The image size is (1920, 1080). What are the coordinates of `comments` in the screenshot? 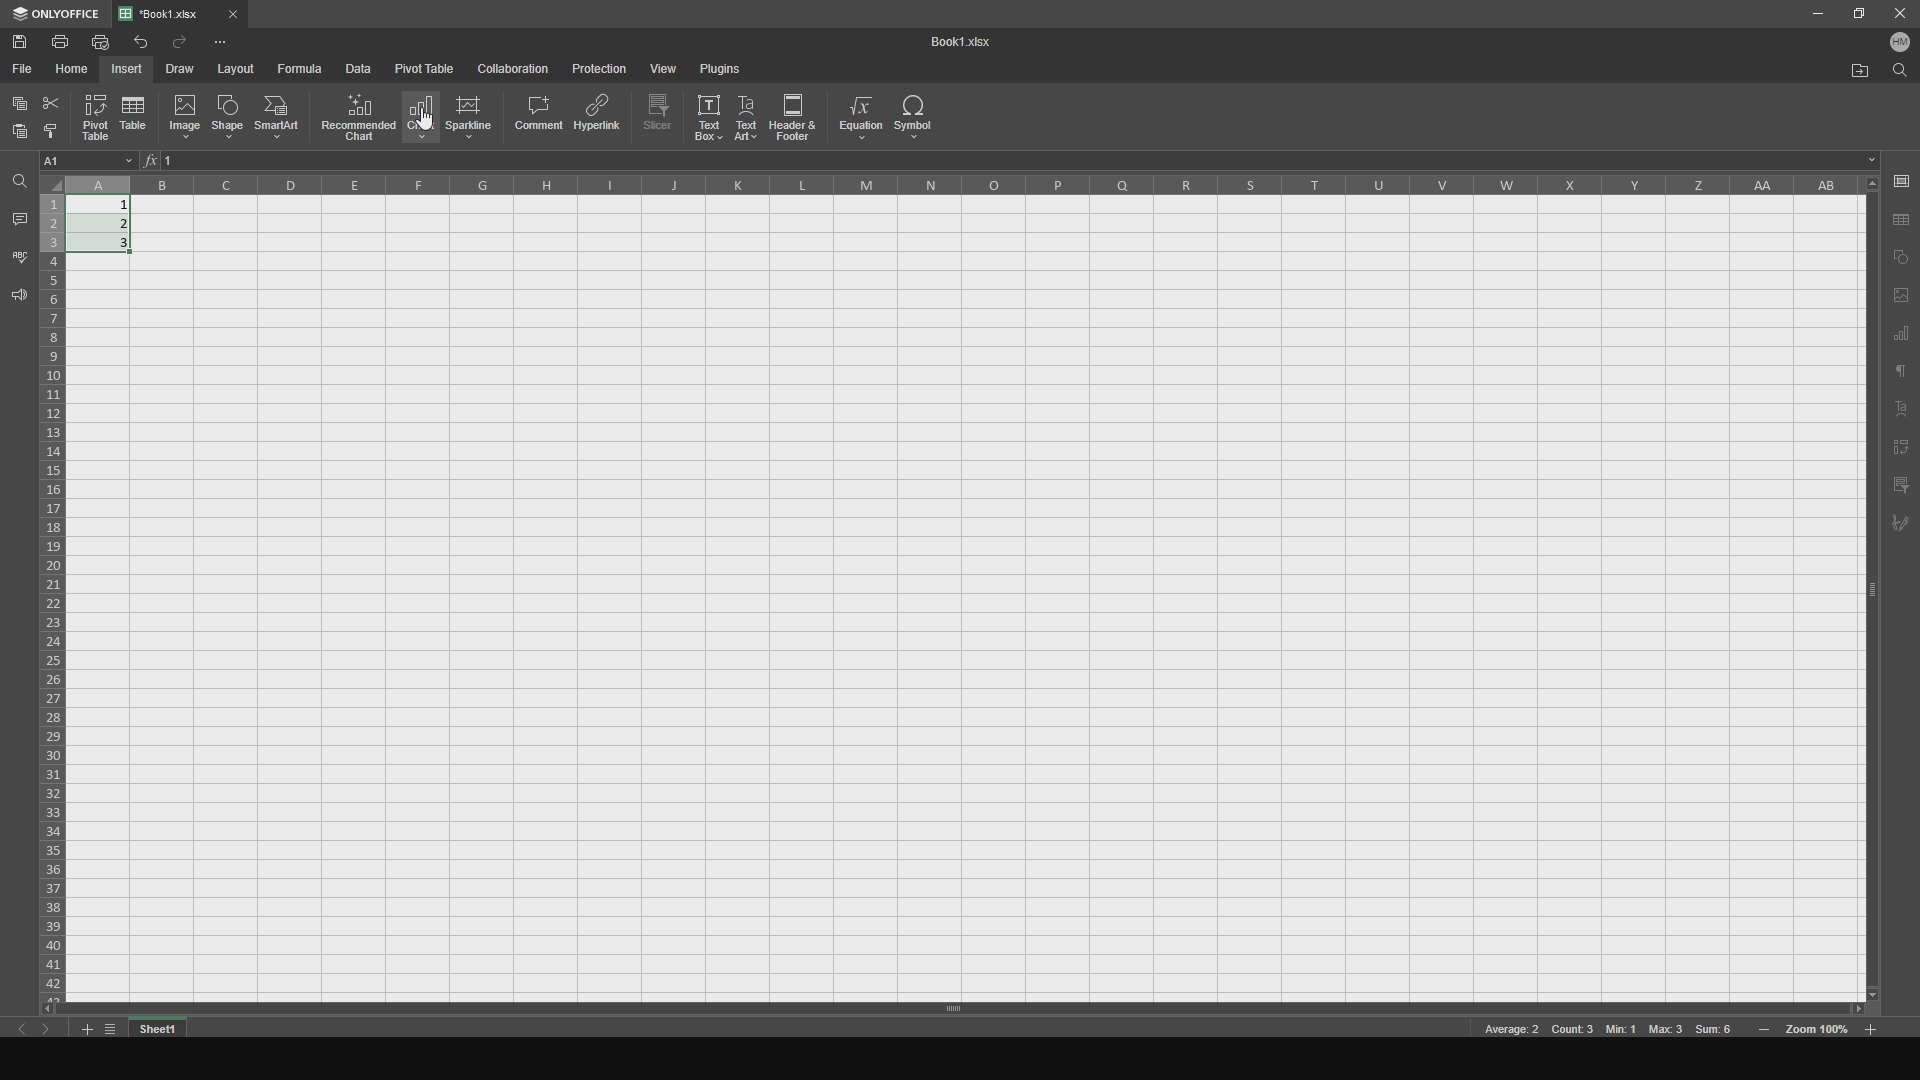 It's located at (18, 217).